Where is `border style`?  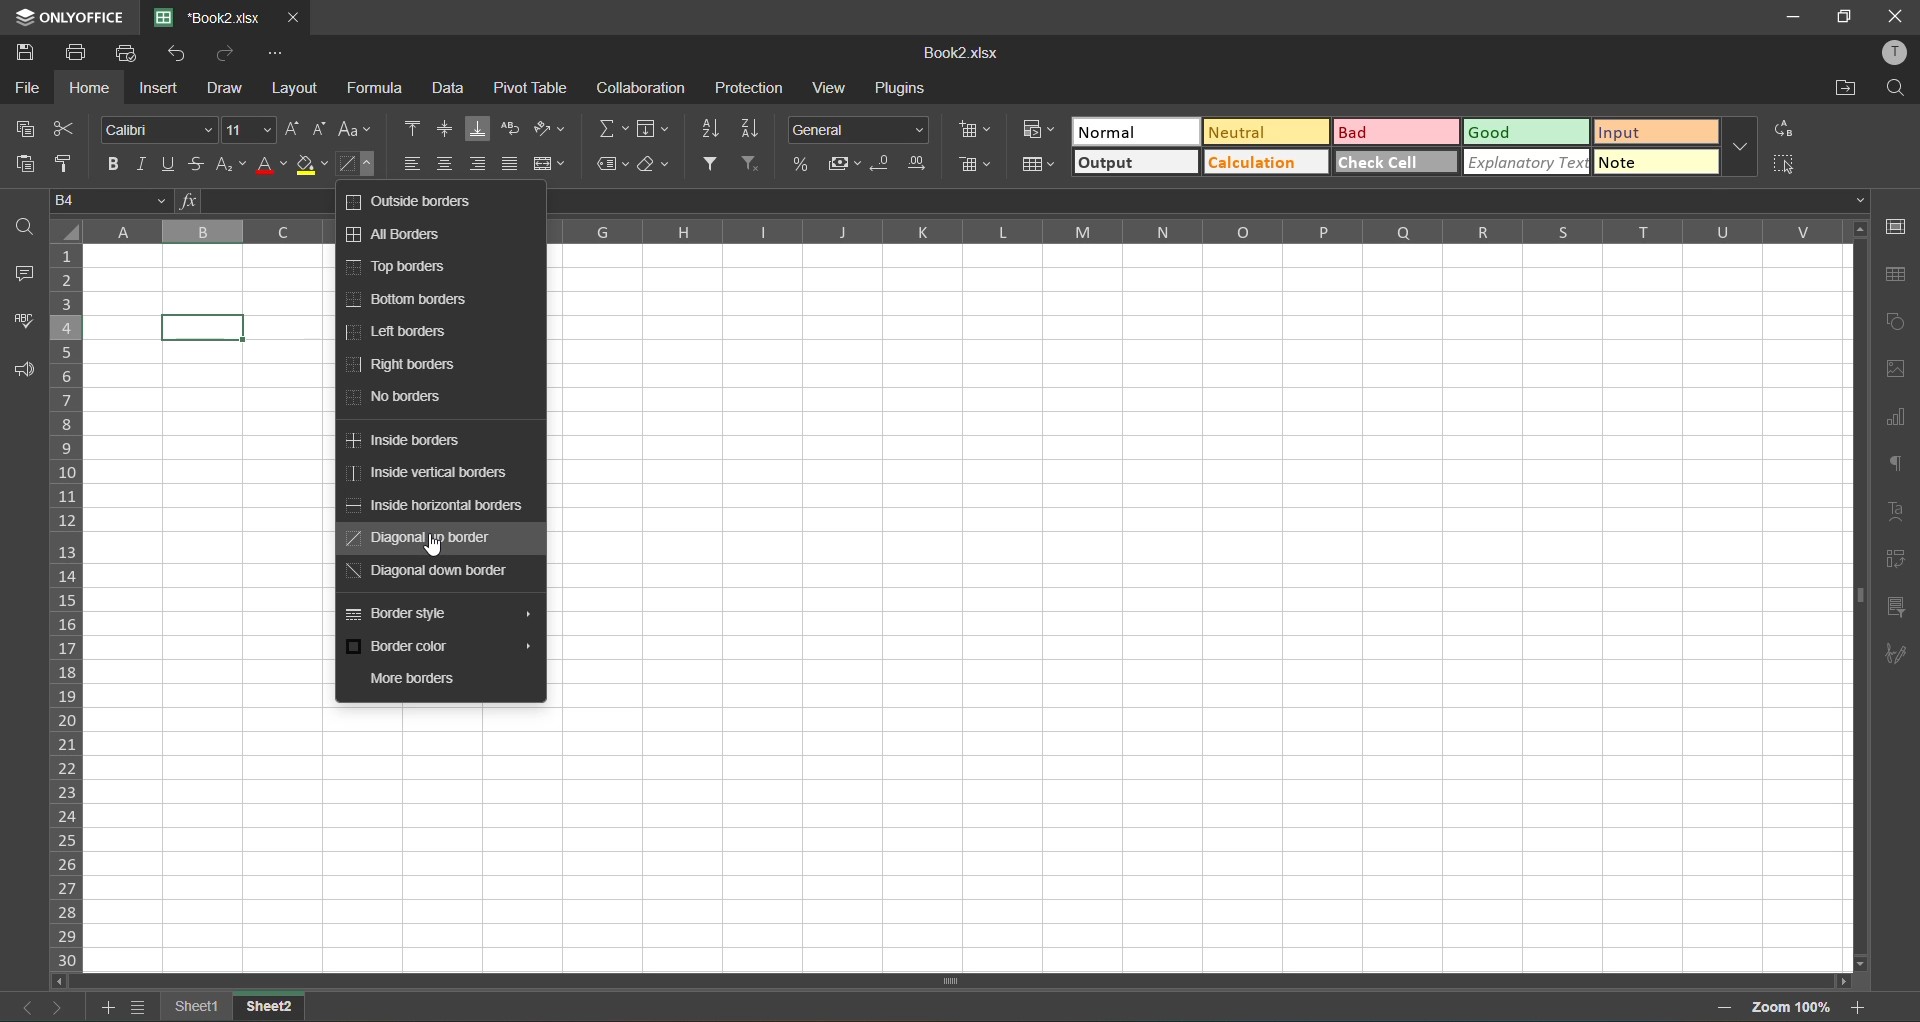 border style is located at coordinates (438, 612).